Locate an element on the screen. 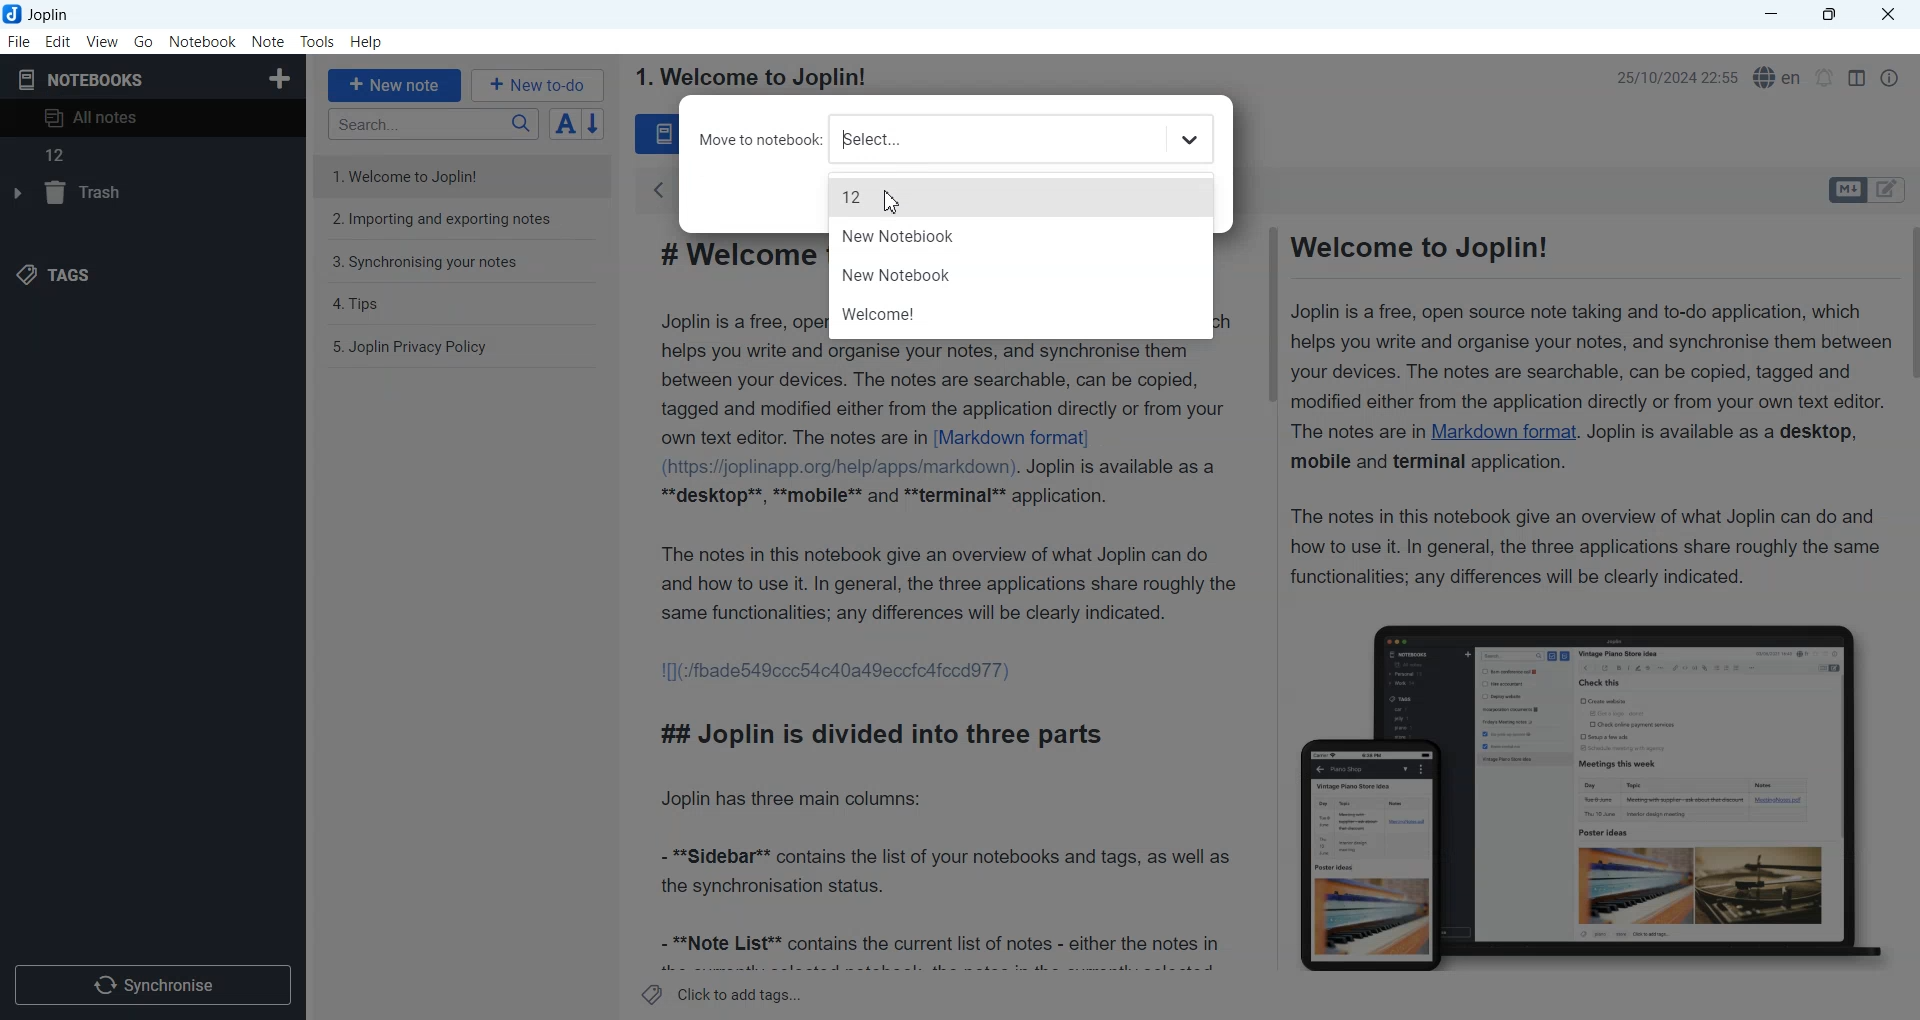 The height and width of the screenshot is (1020, 1920). Welcome to Joplin!

Joplin is a free, open source note taking and to-do application, which
helps you write and organise your notes, and synchronise them between
your devices. The notes are searchable, can be copied, tagged and
modified either from the application directly or from your own text editor.
The notes are in Markdown format. Joplin is available as a desktop,
mobile and terminal application.

The notes in this notebook give an overview of what Joplin can do and
how to use it. In general, the three applications share roughly the same
functionalities; any differences will be clearly indicated. is located at coordinates (1583, 409).